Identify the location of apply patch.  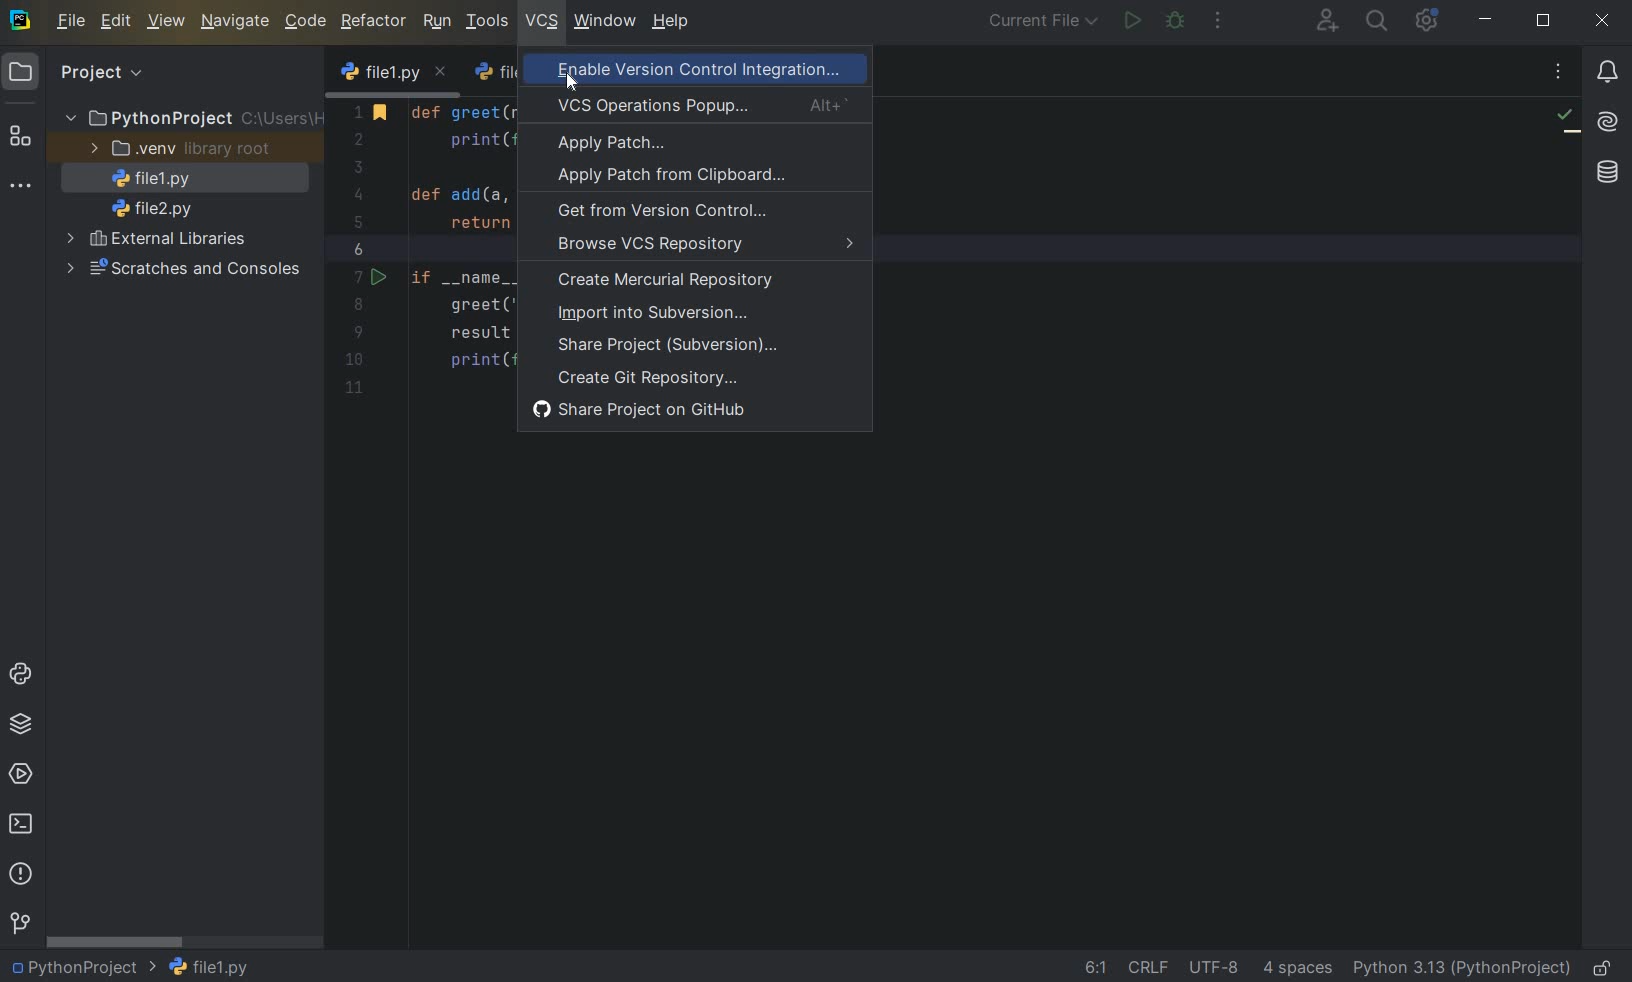
(662, 144).